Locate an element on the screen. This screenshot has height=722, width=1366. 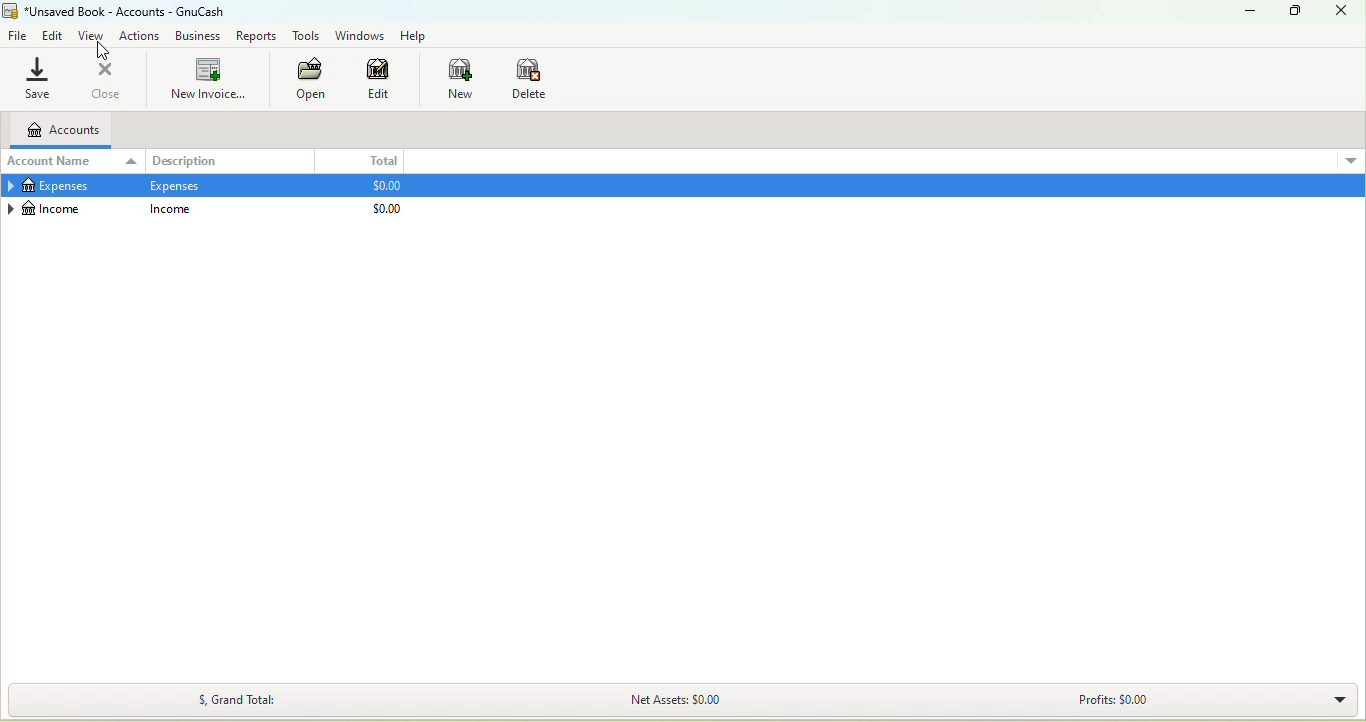
Open is located at coordinates (309, 80).